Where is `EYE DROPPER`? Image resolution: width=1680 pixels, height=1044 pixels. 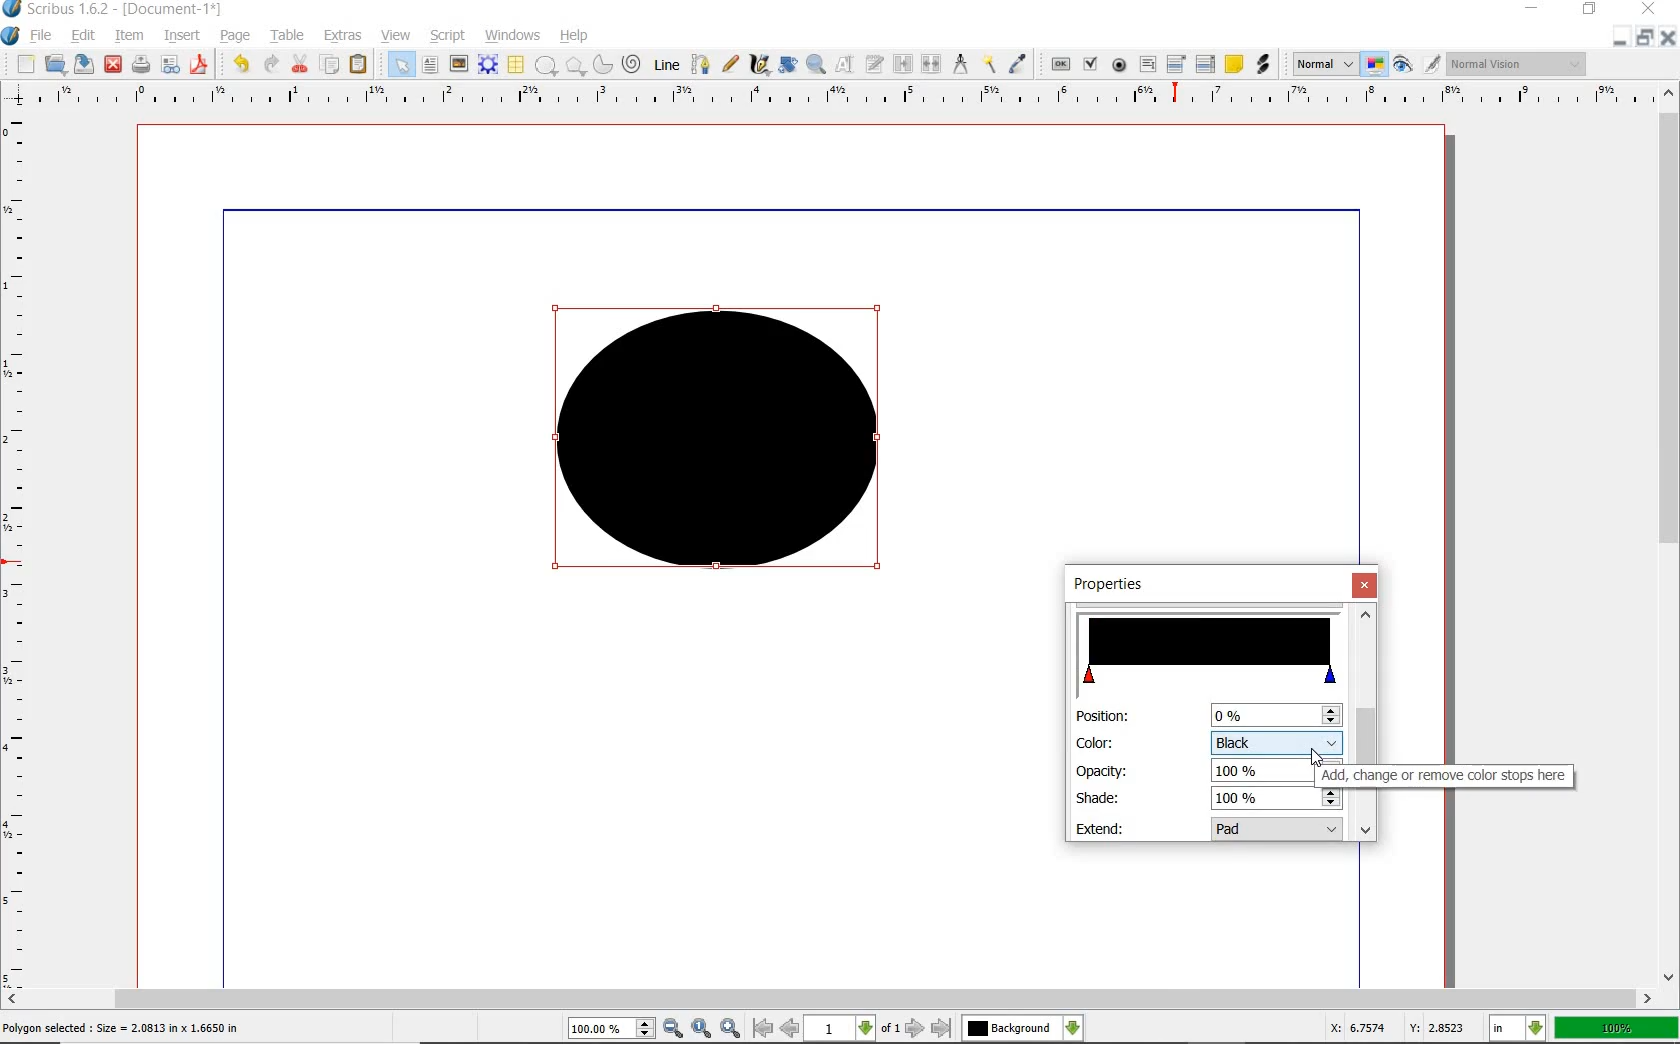
EYE DROPPER is located at coordinates (1019, 65).